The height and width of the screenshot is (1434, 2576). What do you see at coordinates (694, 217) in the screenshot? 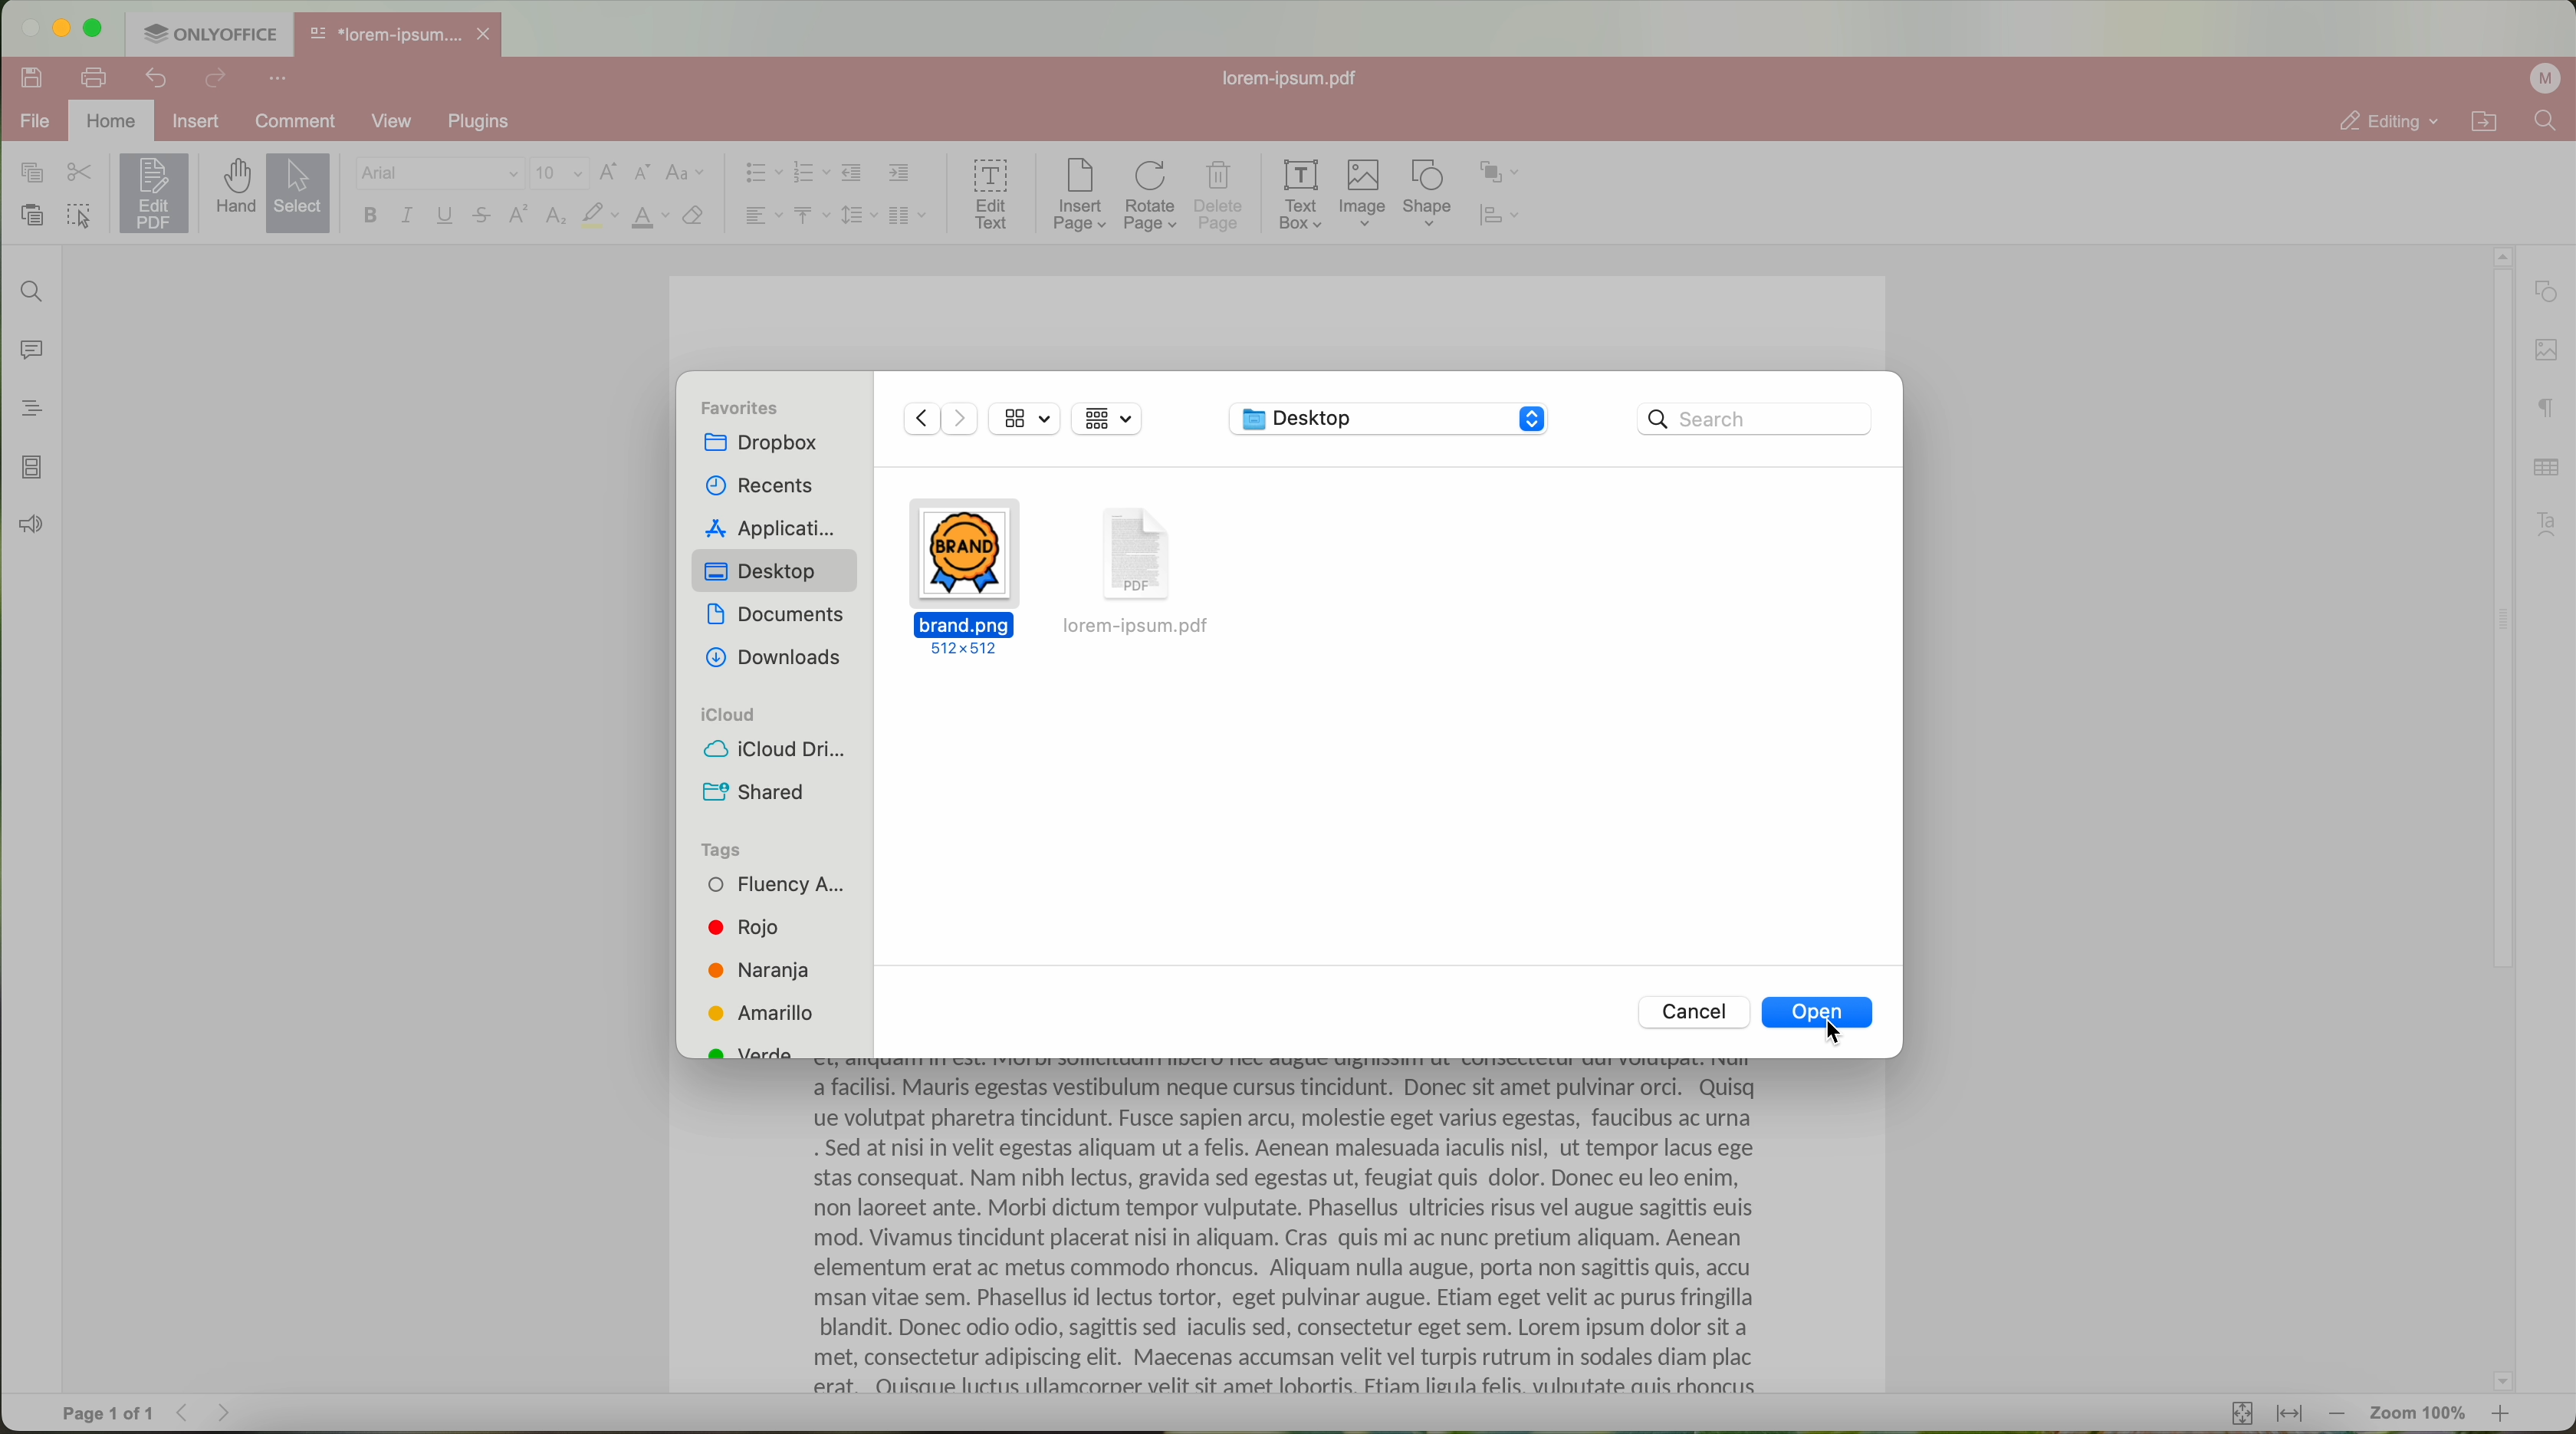
I see `clear style` at bounding box center [694, 217].